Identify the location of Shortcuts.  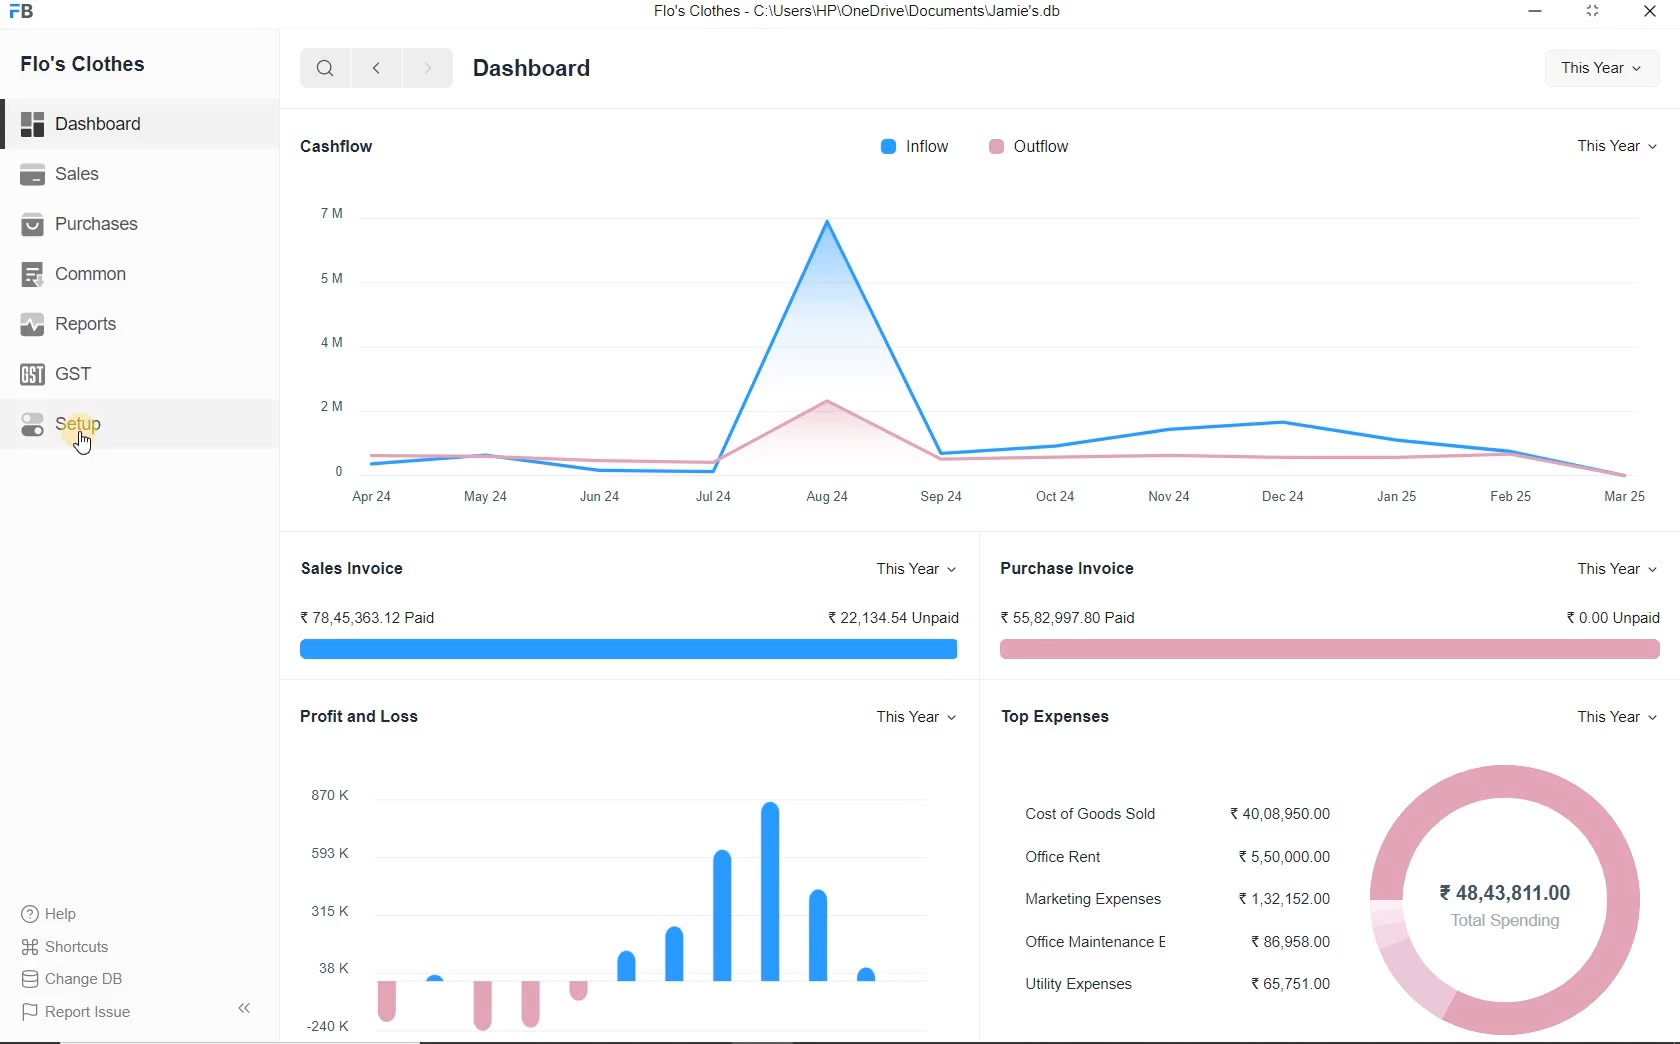
(140, 947).